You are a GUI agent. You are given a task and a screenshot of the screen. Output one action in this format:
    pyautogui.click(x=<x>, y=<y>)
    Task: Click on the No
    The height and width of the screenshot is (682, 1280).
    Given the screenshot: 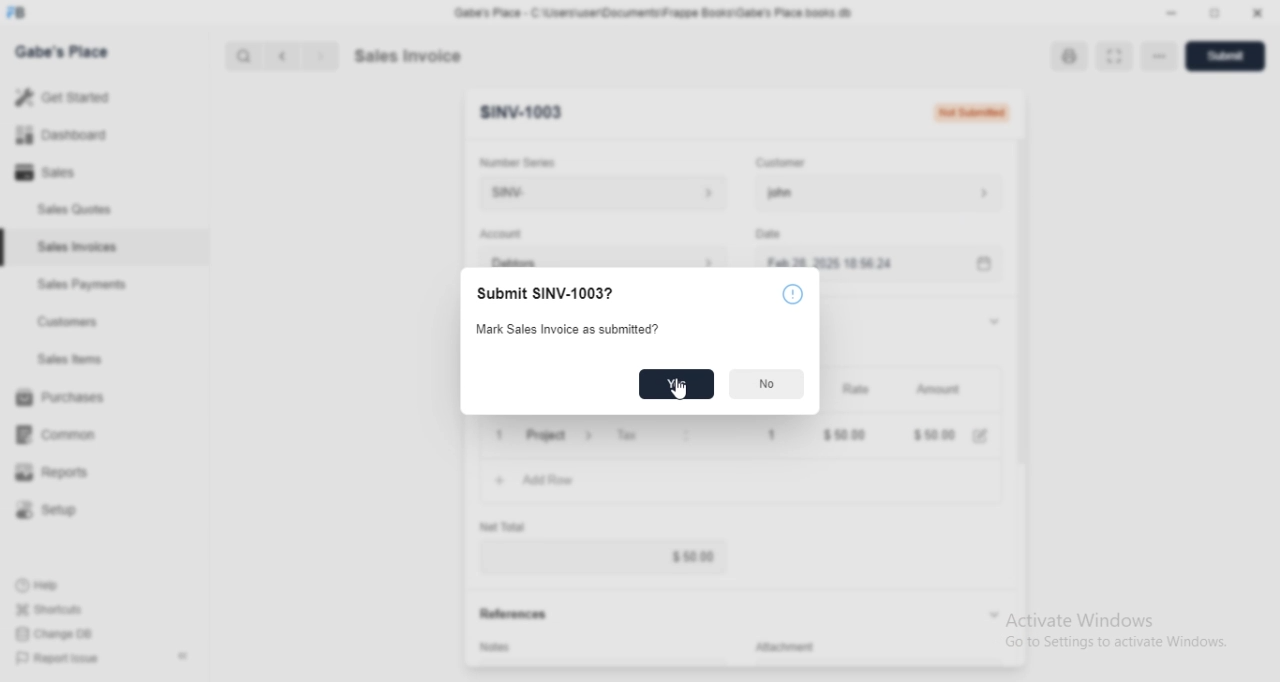 What is the action you would take?
    pyautogui.click(x=768, y=384)
    